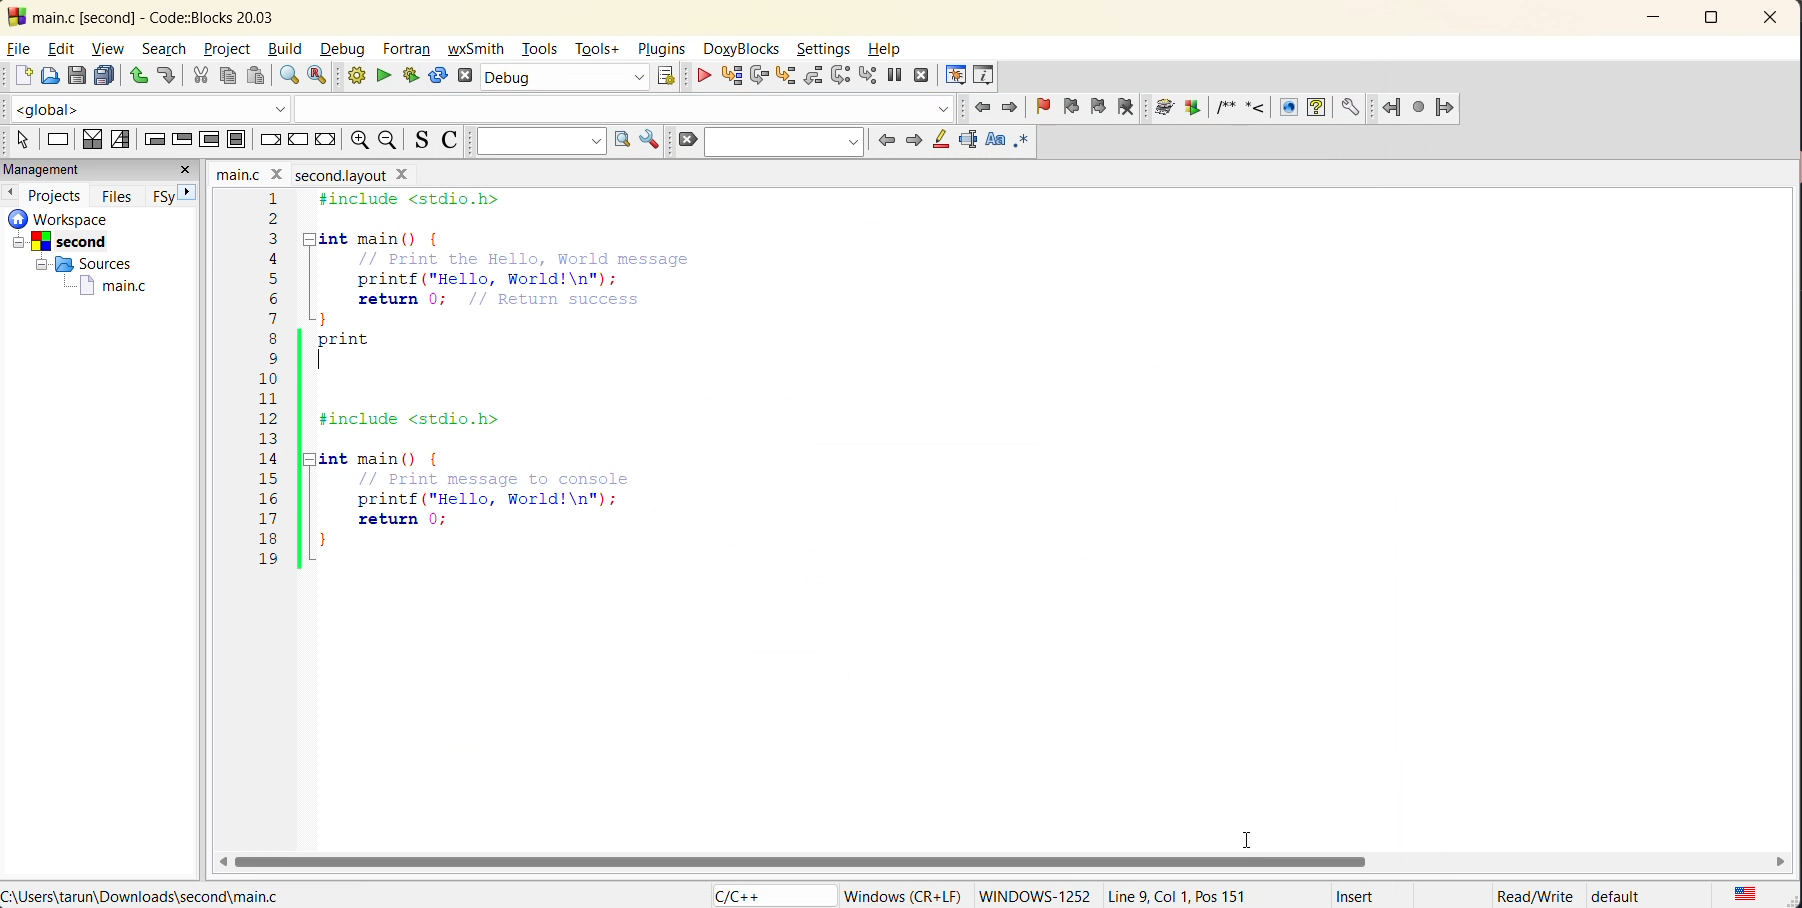 The height and width of the screenshot is (908, 1802). Describe the element at coordinates (19, 77) in the screenshot. I see `new` at that location.